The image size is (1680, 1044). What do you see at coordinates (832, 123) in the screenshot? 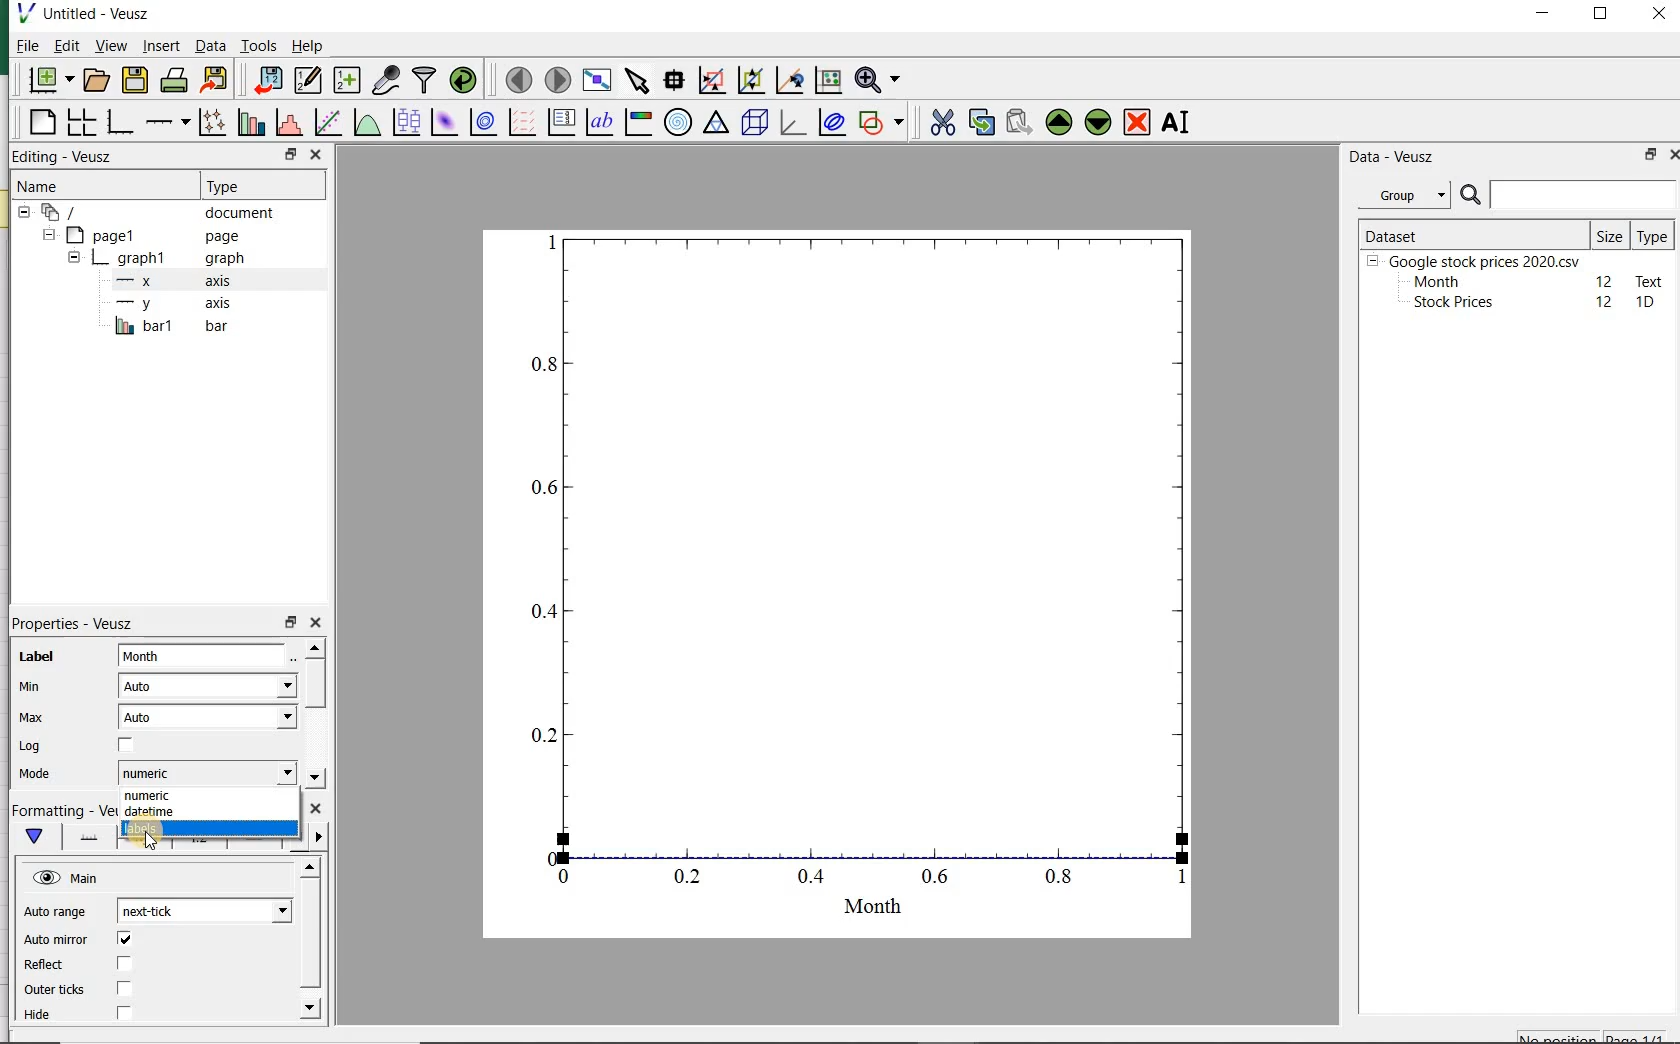
I see `plot covariance ellipses` at bounding box center [832, 123].